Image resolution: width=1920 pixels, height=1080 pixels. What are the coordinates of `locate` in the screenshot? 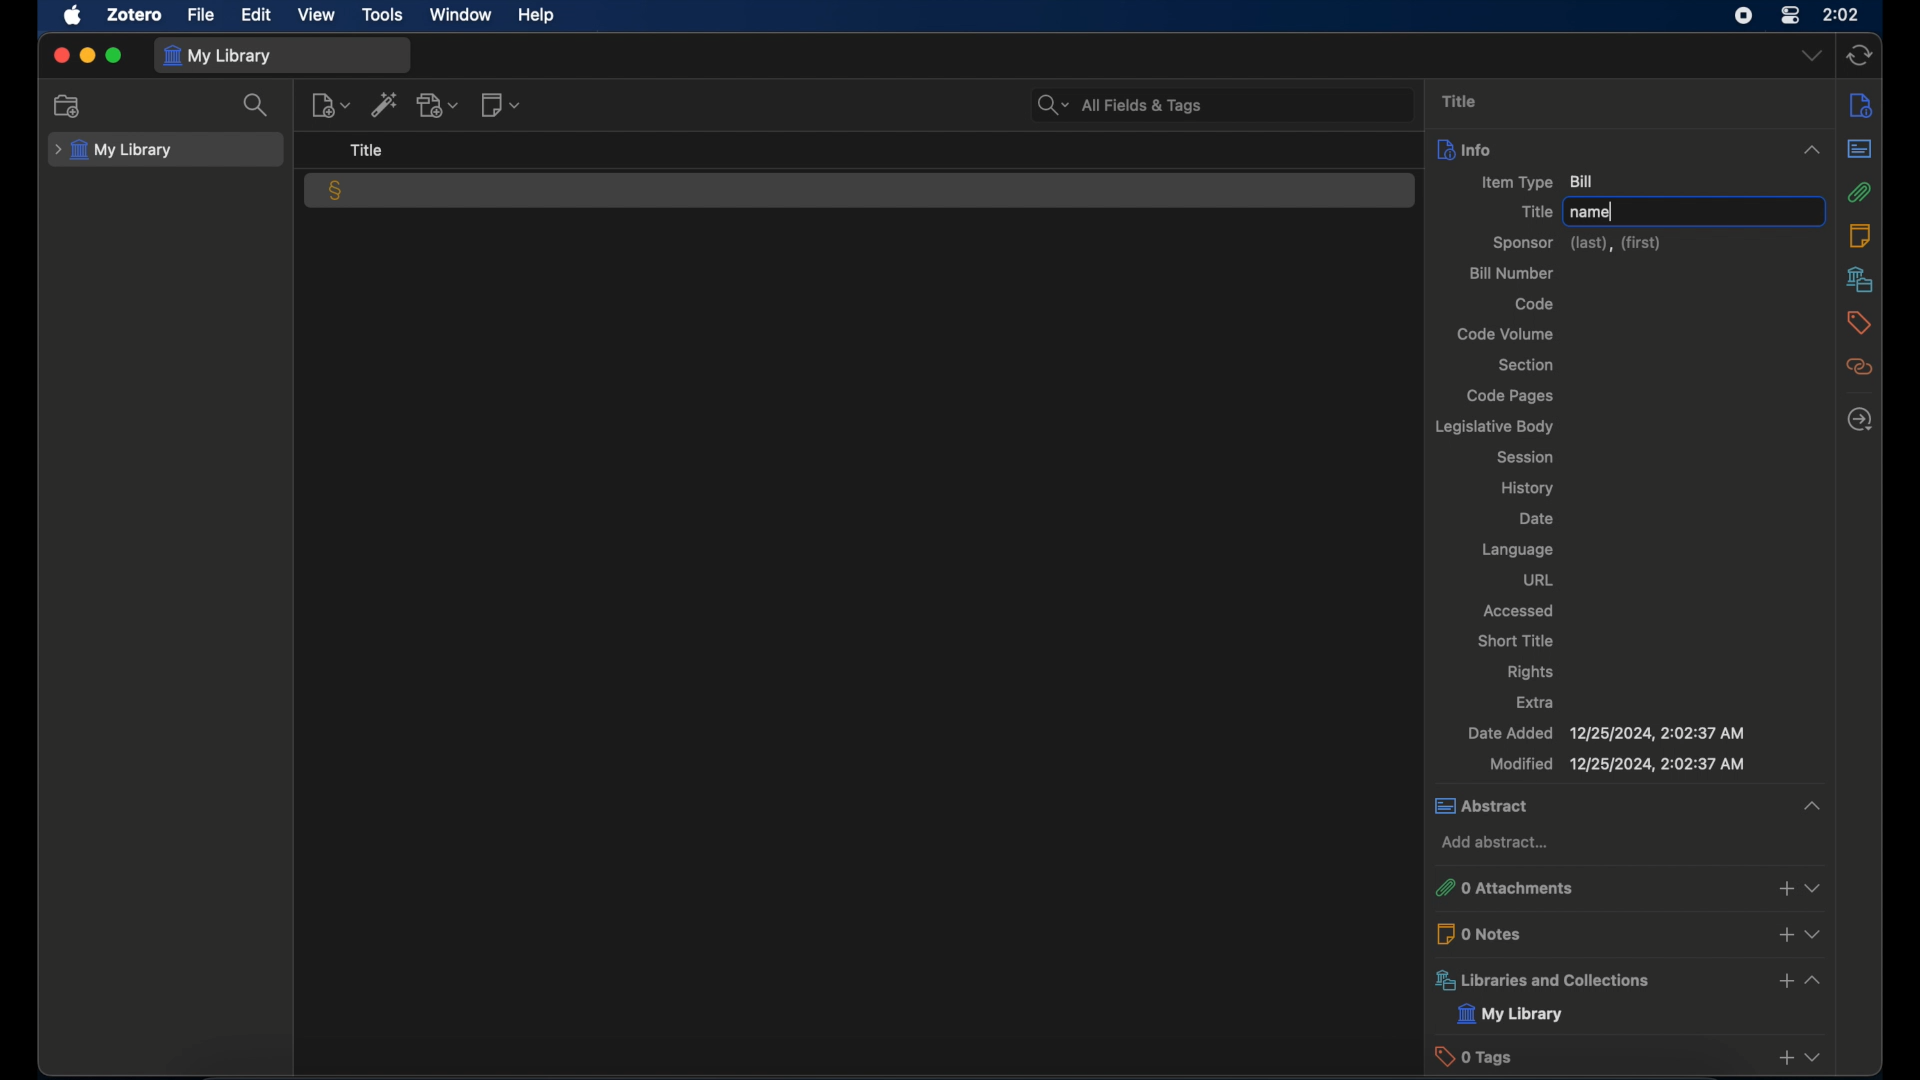 It's located at (1862, 419).